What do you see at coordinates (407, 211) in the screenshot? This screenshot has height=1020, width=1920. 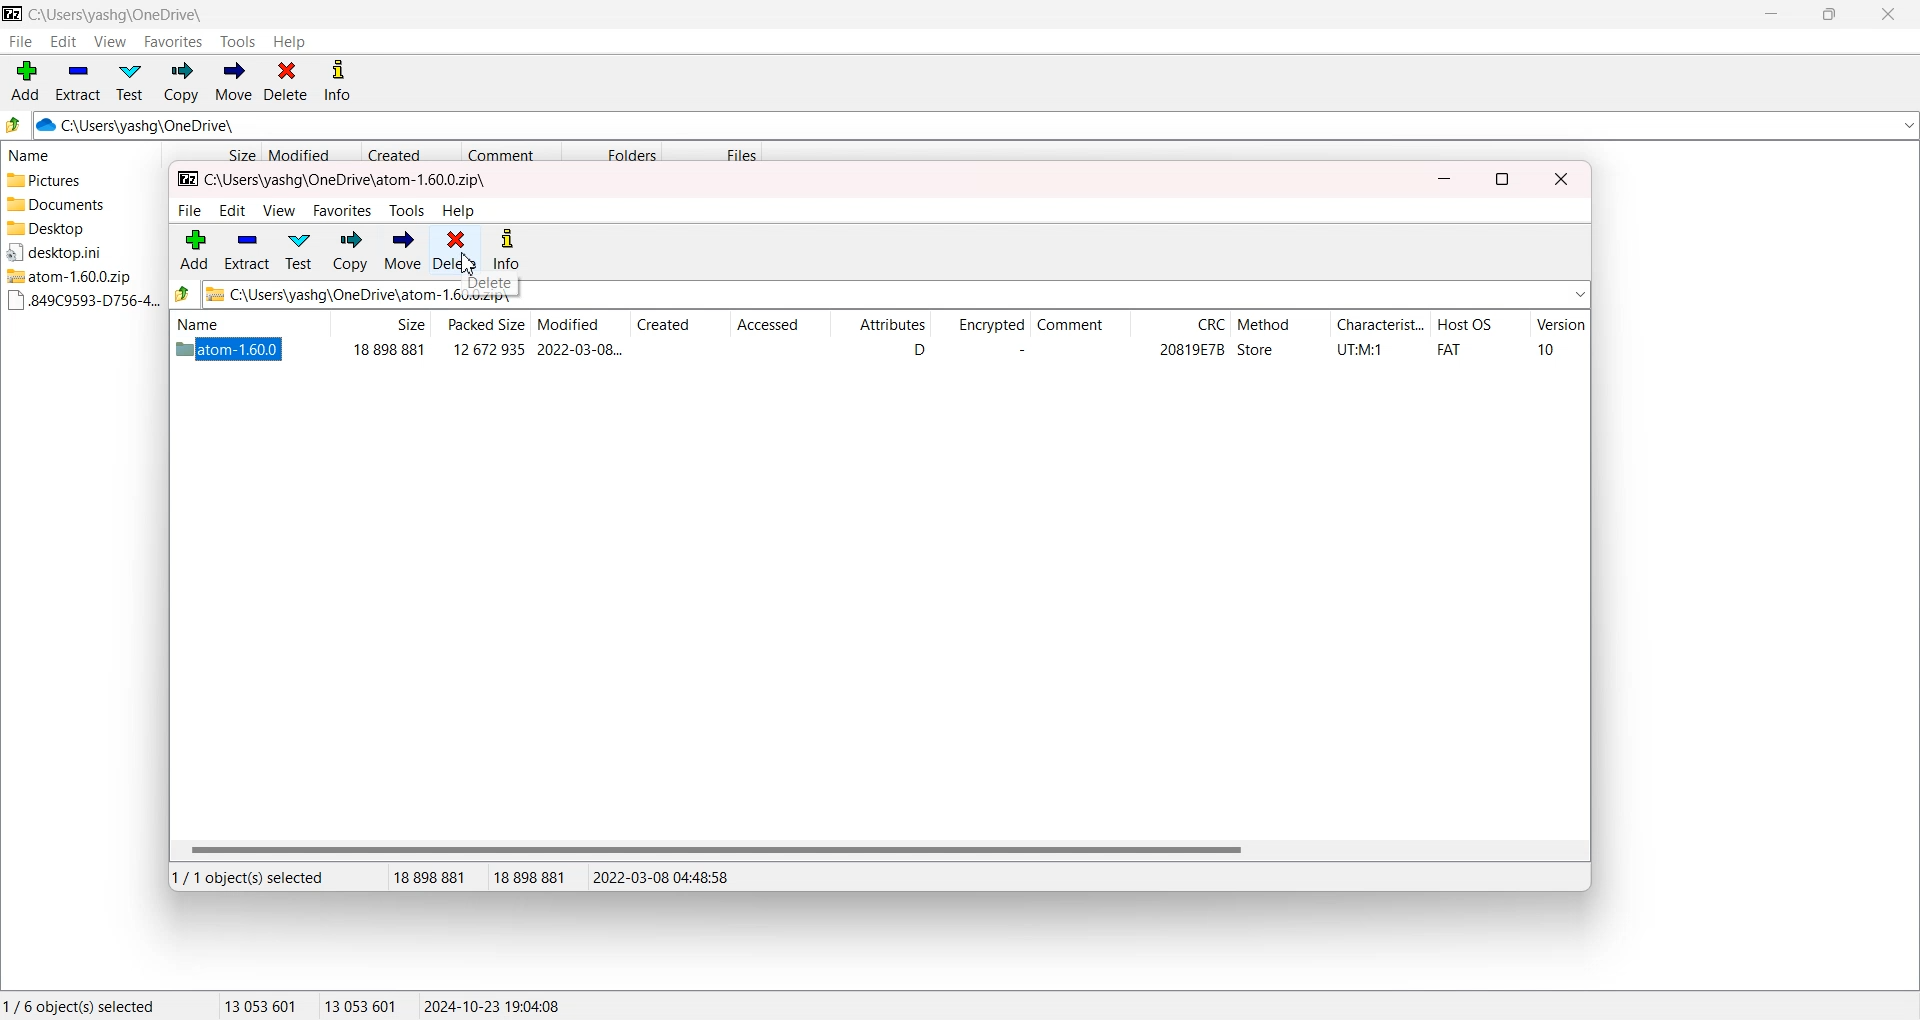 I see `tools` at bounding box center [407, 211].